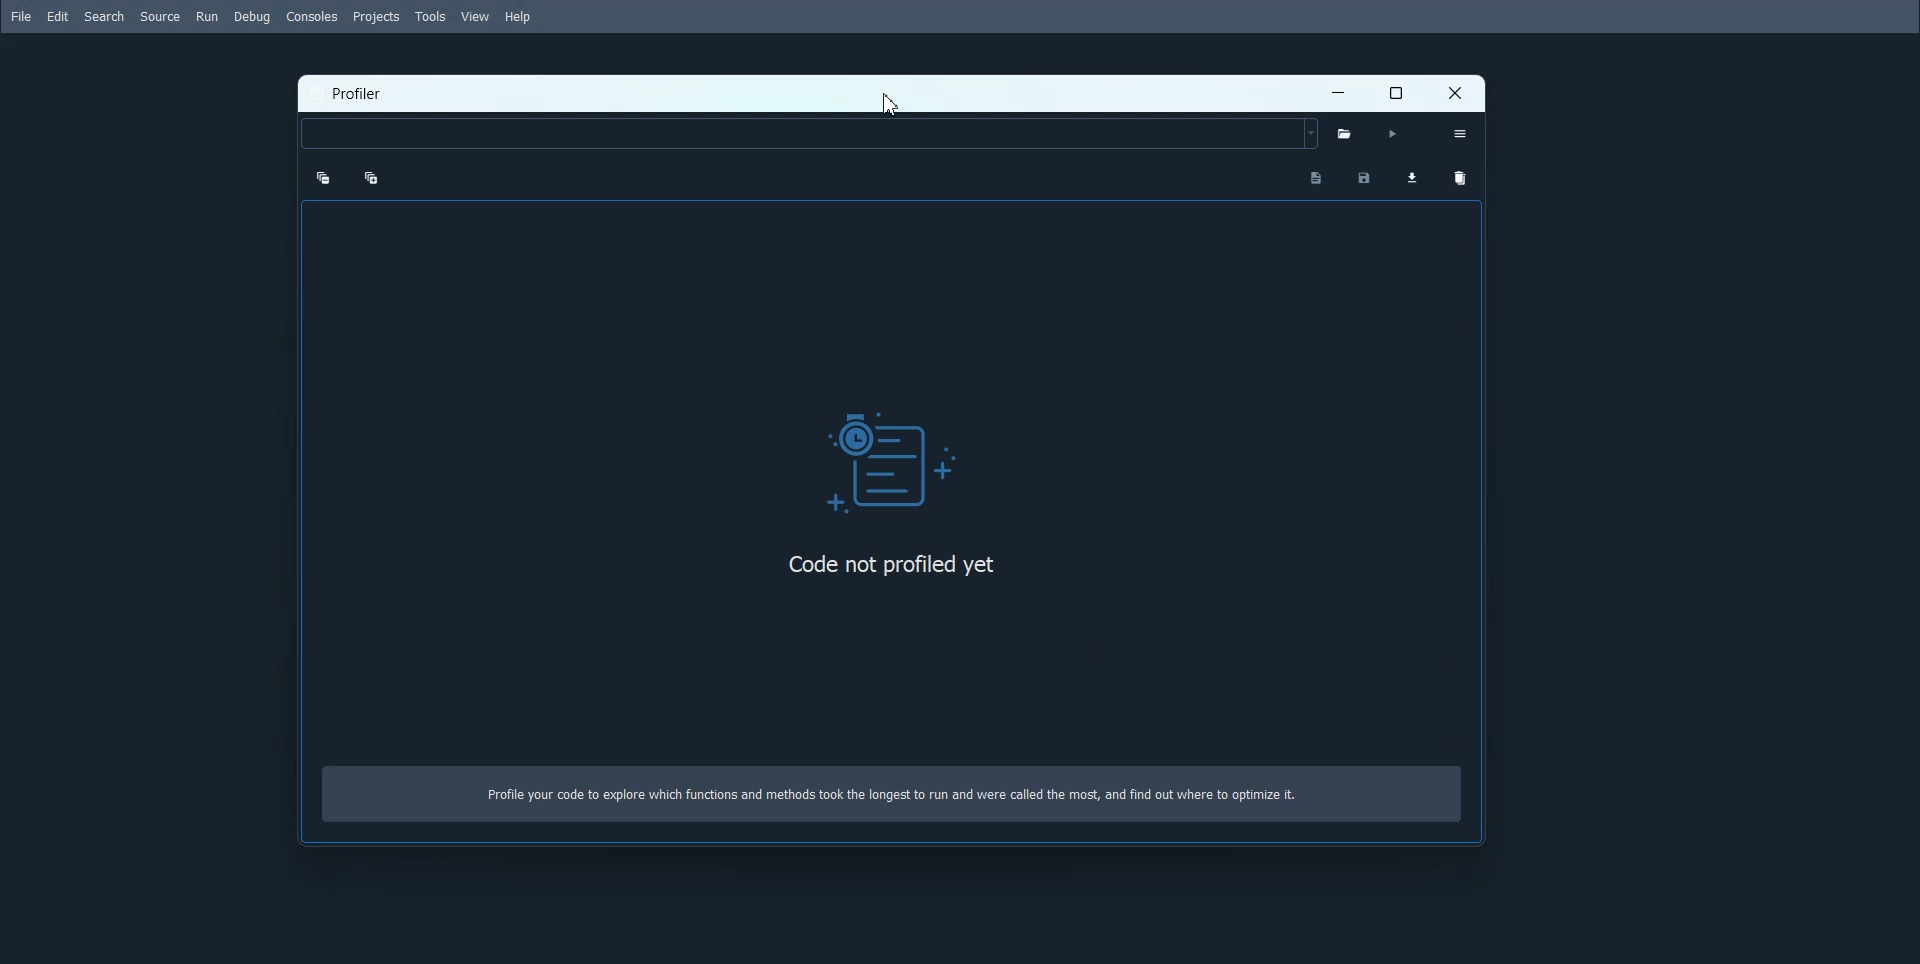 This screenshot has width=1920, height=964. What do you see at coordinates (905, 797) in the screenshot?
I see `Profile your code to explore which functions and methods took the longest to run and were called the most, and find out where to optimize it.` at bounding box center [905, 797].